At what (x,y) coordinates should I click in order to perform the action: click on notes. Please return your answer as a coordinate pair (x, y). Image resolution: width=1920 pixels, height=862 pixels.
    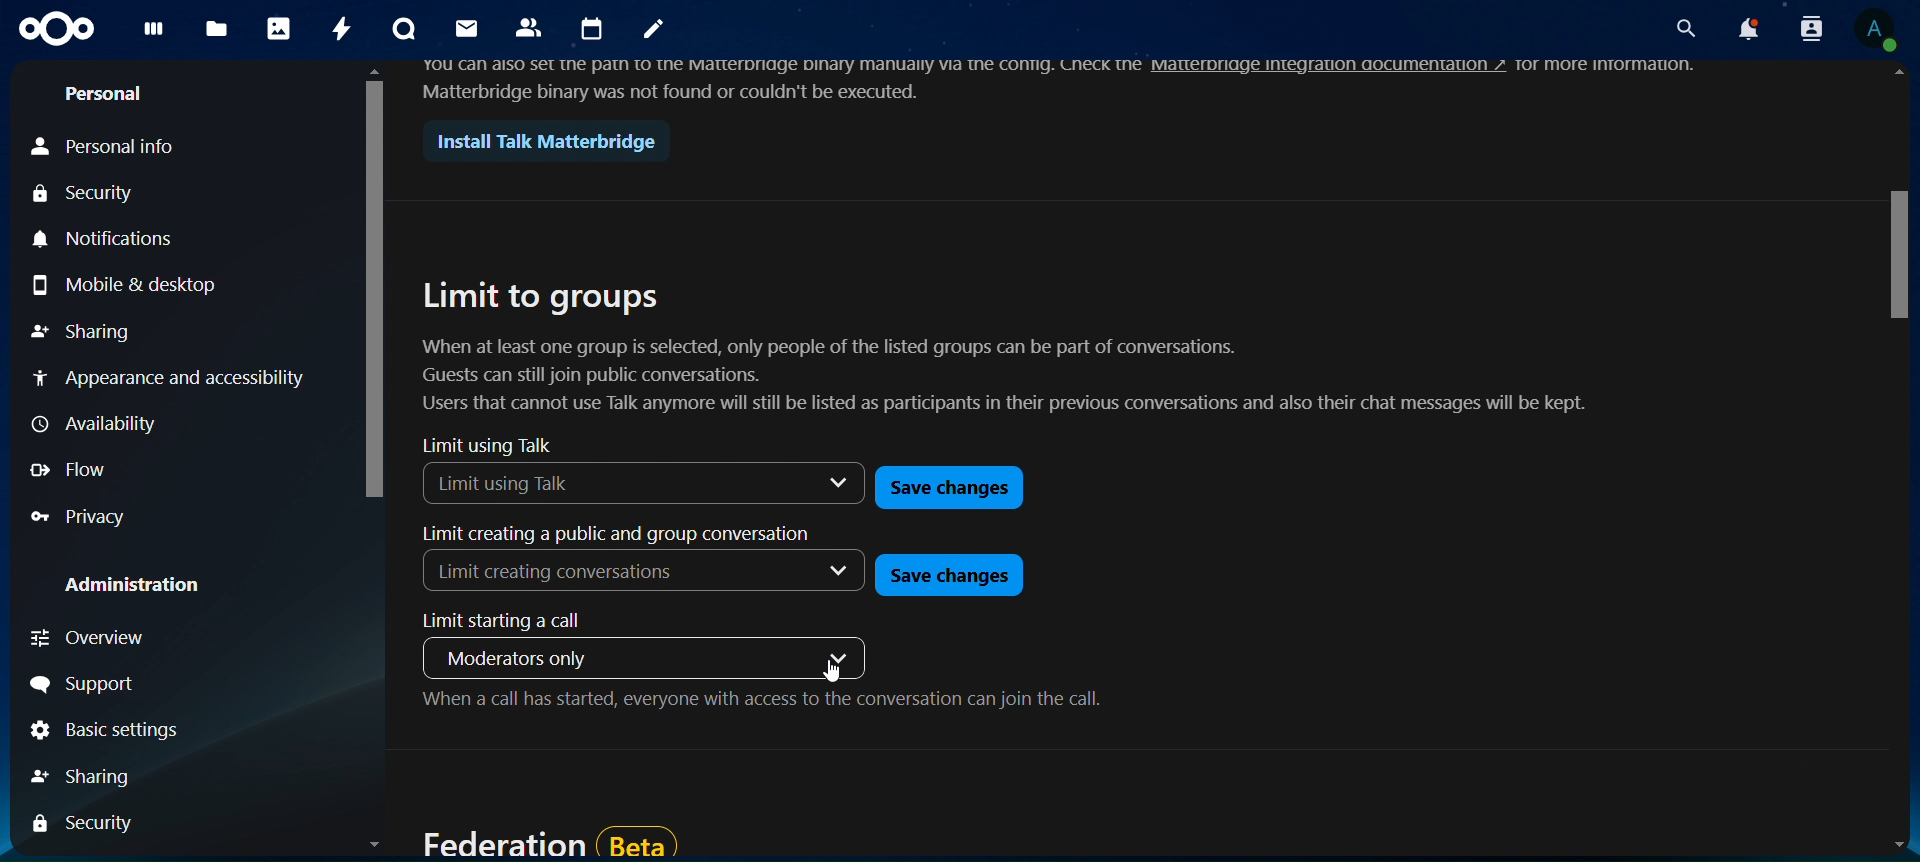
    Looking at the image, I should click on (656, 31).